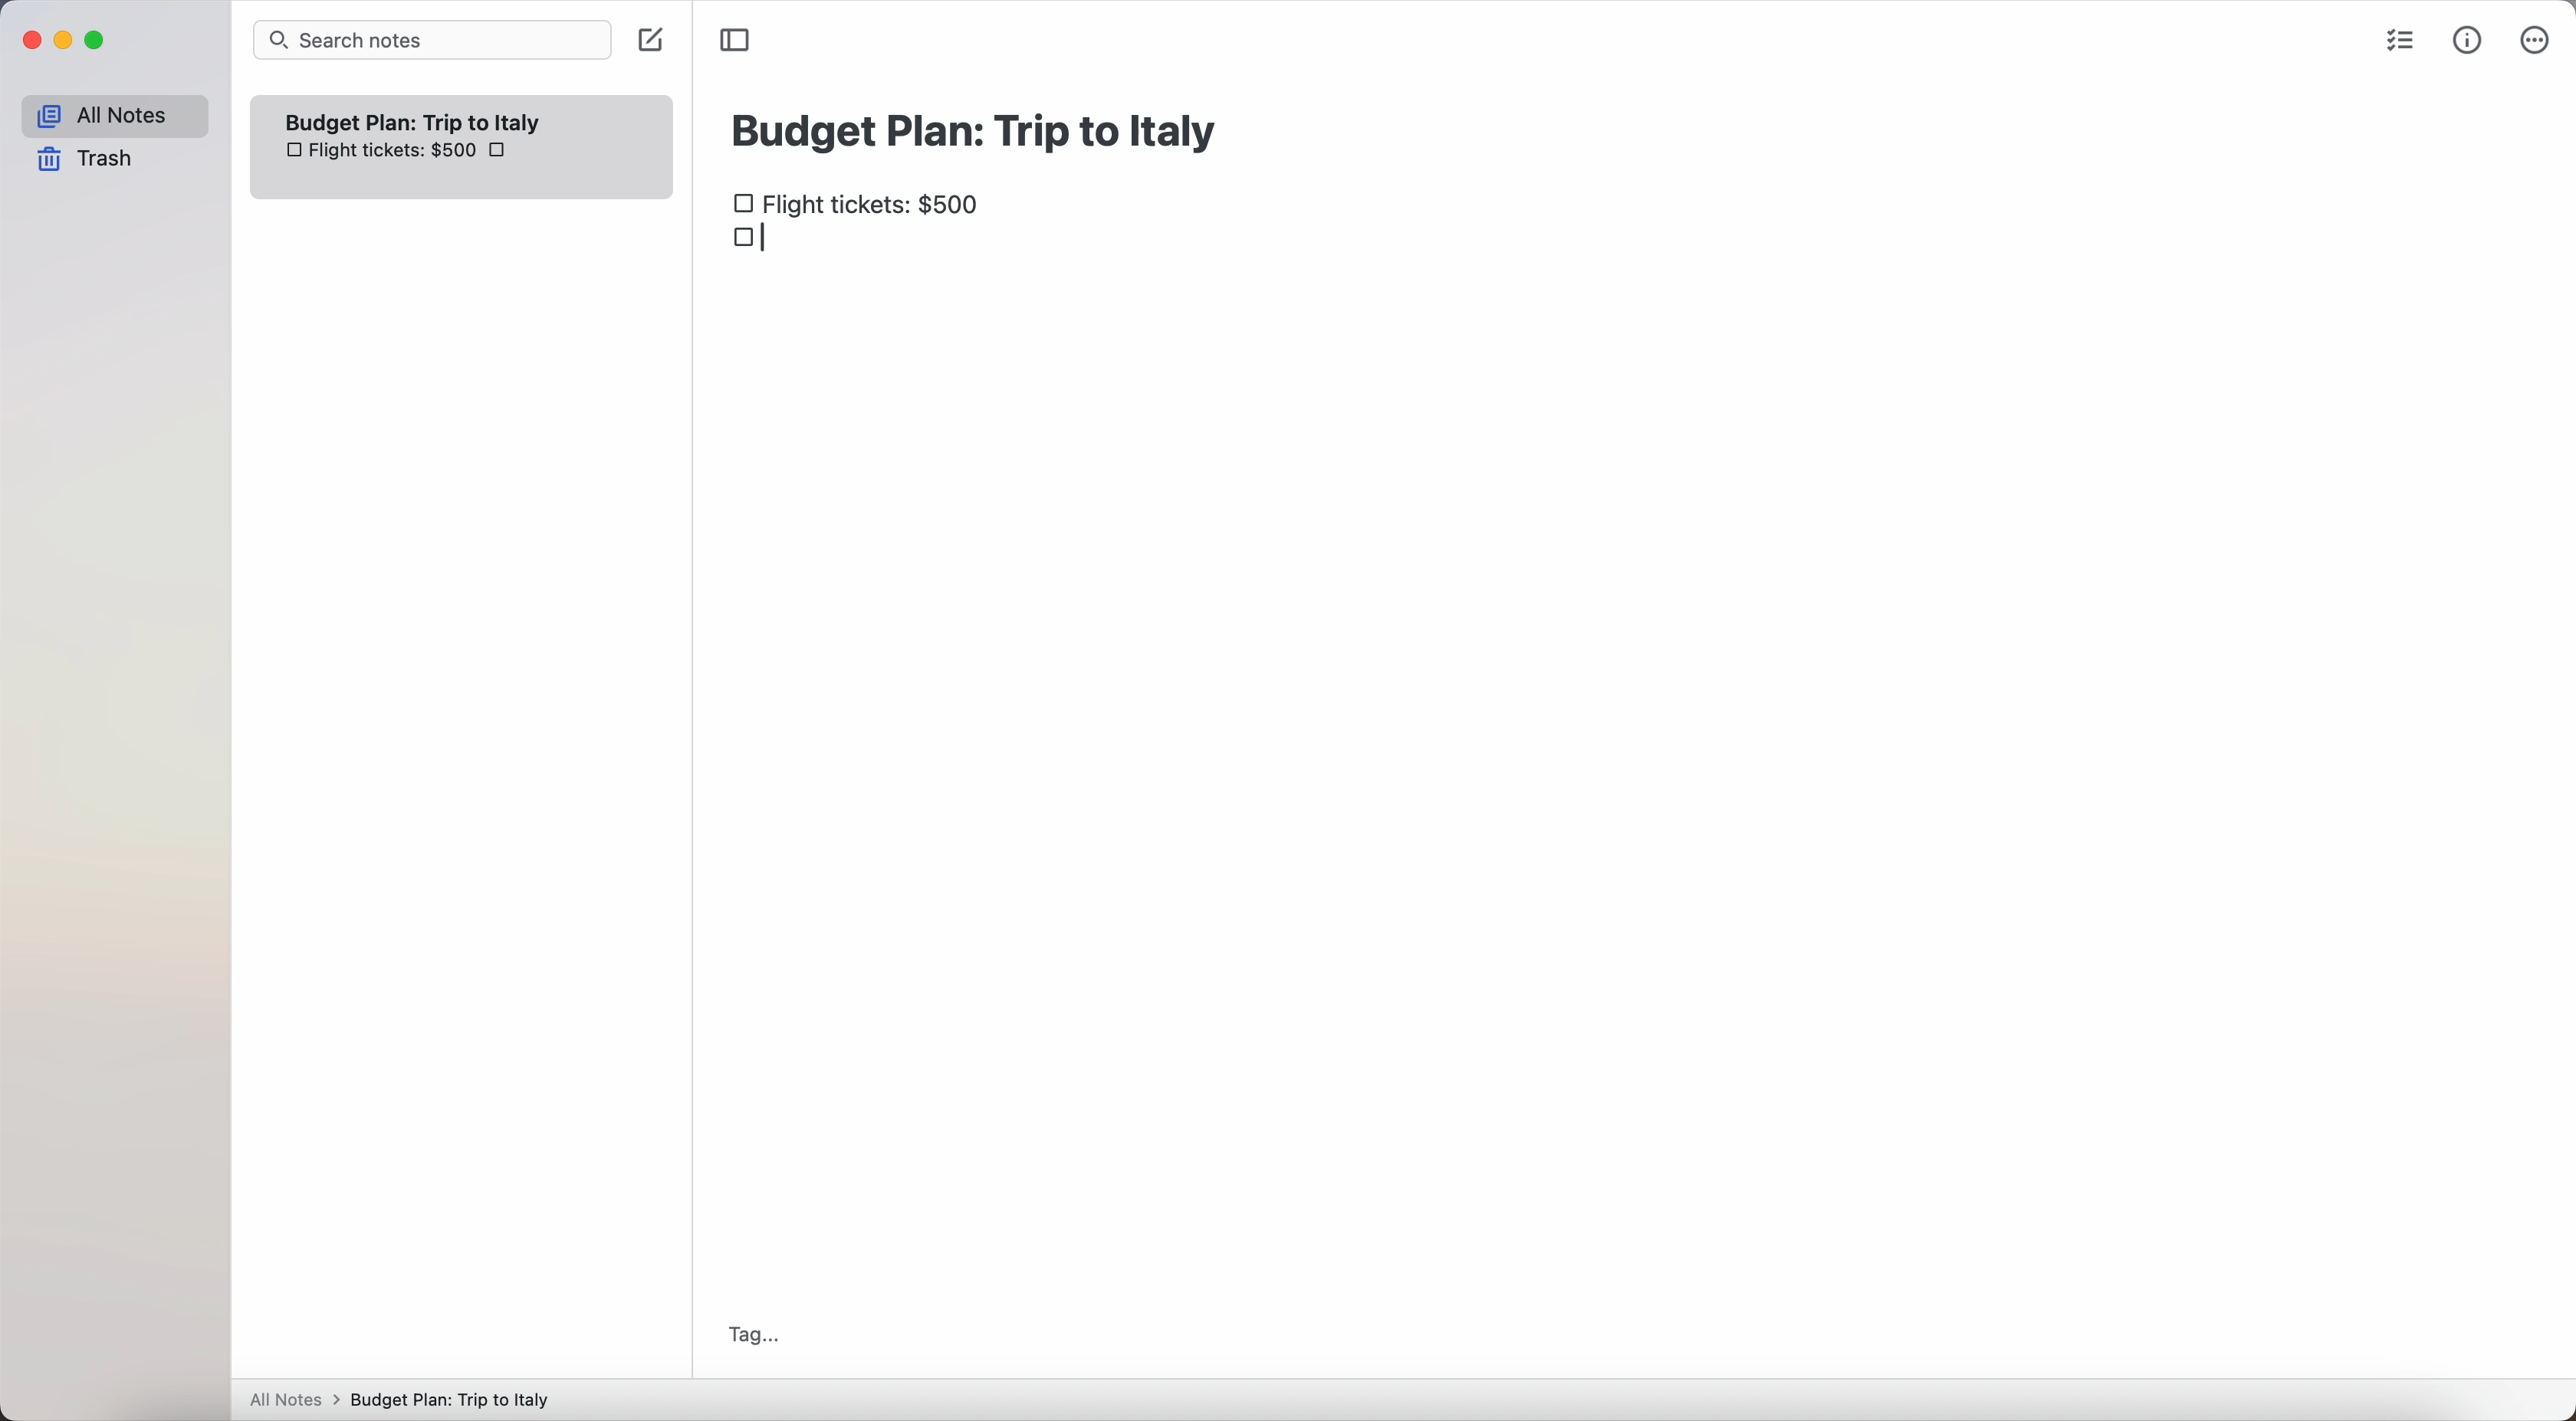  What do you see at coordinates (379, 153) in the screenshot?
I see `flight tickets: $500` at bounding box center [379, 153].